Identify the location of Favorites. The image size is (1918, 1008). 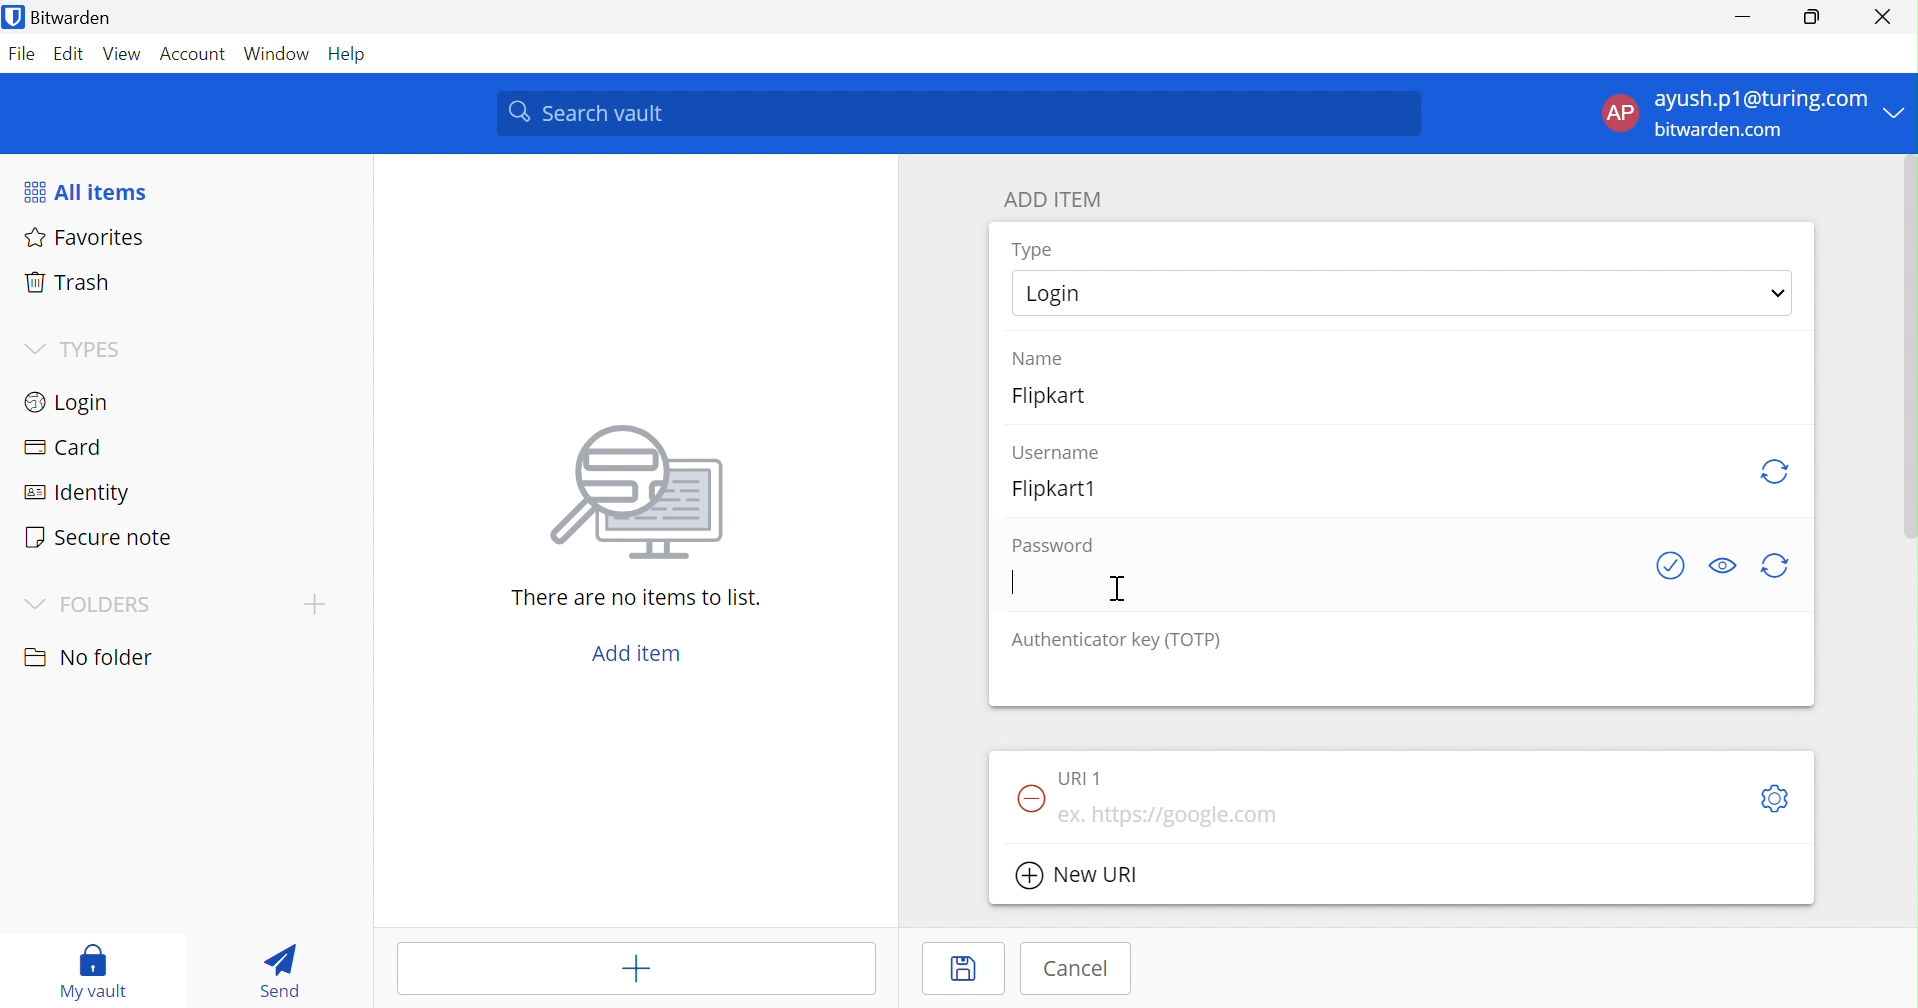
(87, 239).